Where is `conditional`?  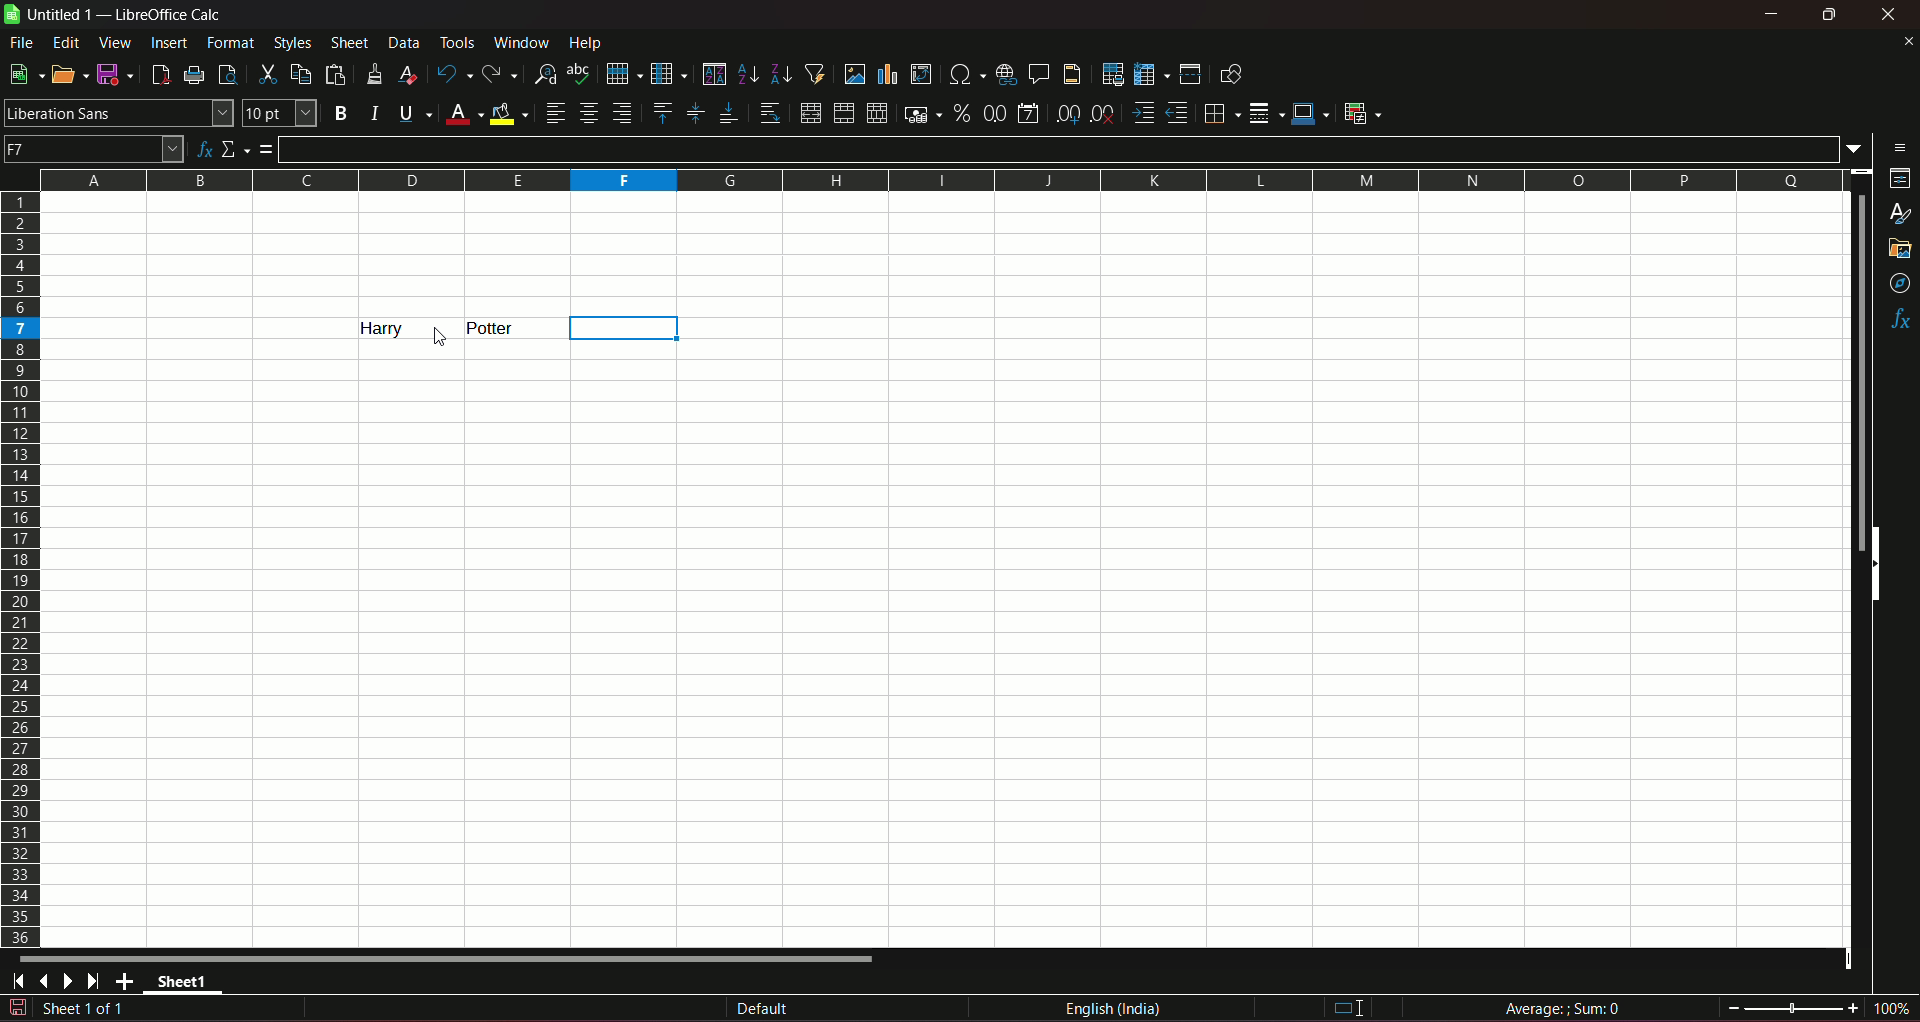 conditional is located at coordinates (1361, 112).